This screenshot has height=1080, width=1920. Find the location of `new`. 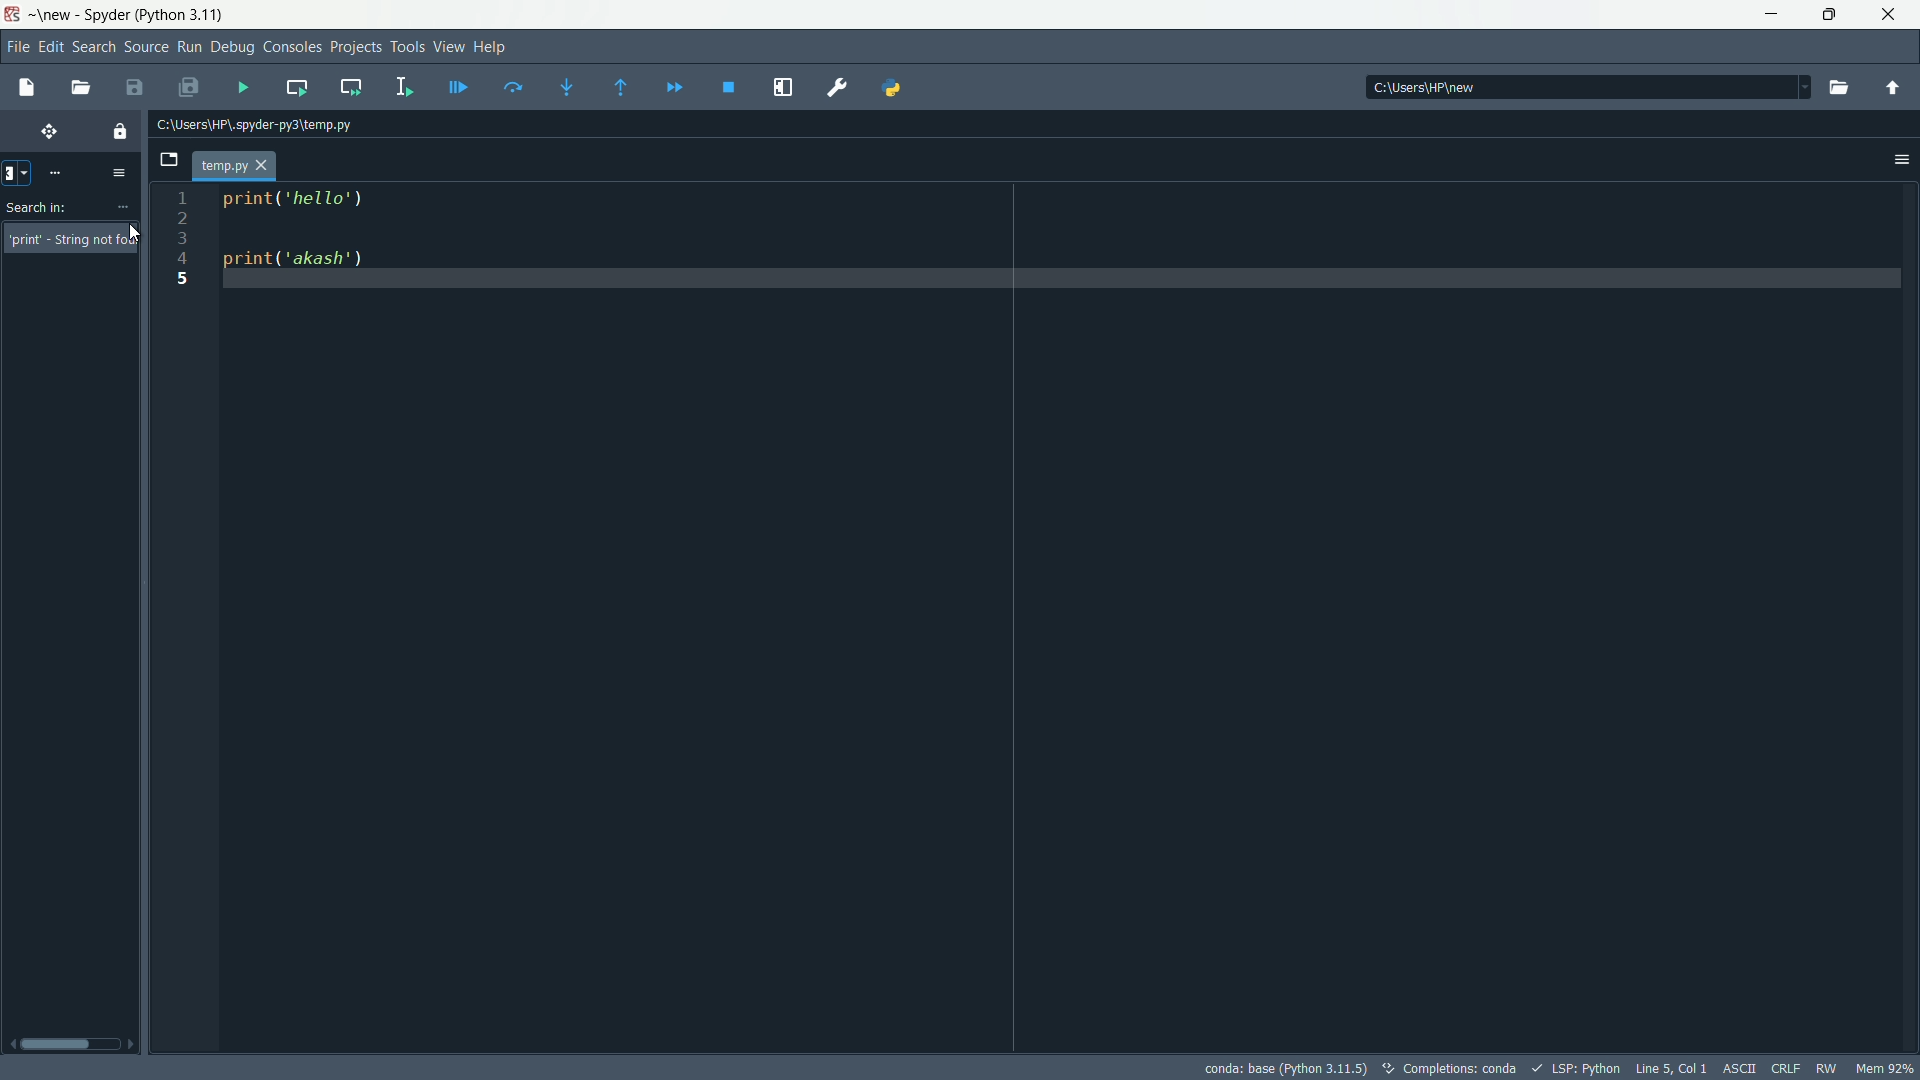

new is located at coordinates (53, 16).